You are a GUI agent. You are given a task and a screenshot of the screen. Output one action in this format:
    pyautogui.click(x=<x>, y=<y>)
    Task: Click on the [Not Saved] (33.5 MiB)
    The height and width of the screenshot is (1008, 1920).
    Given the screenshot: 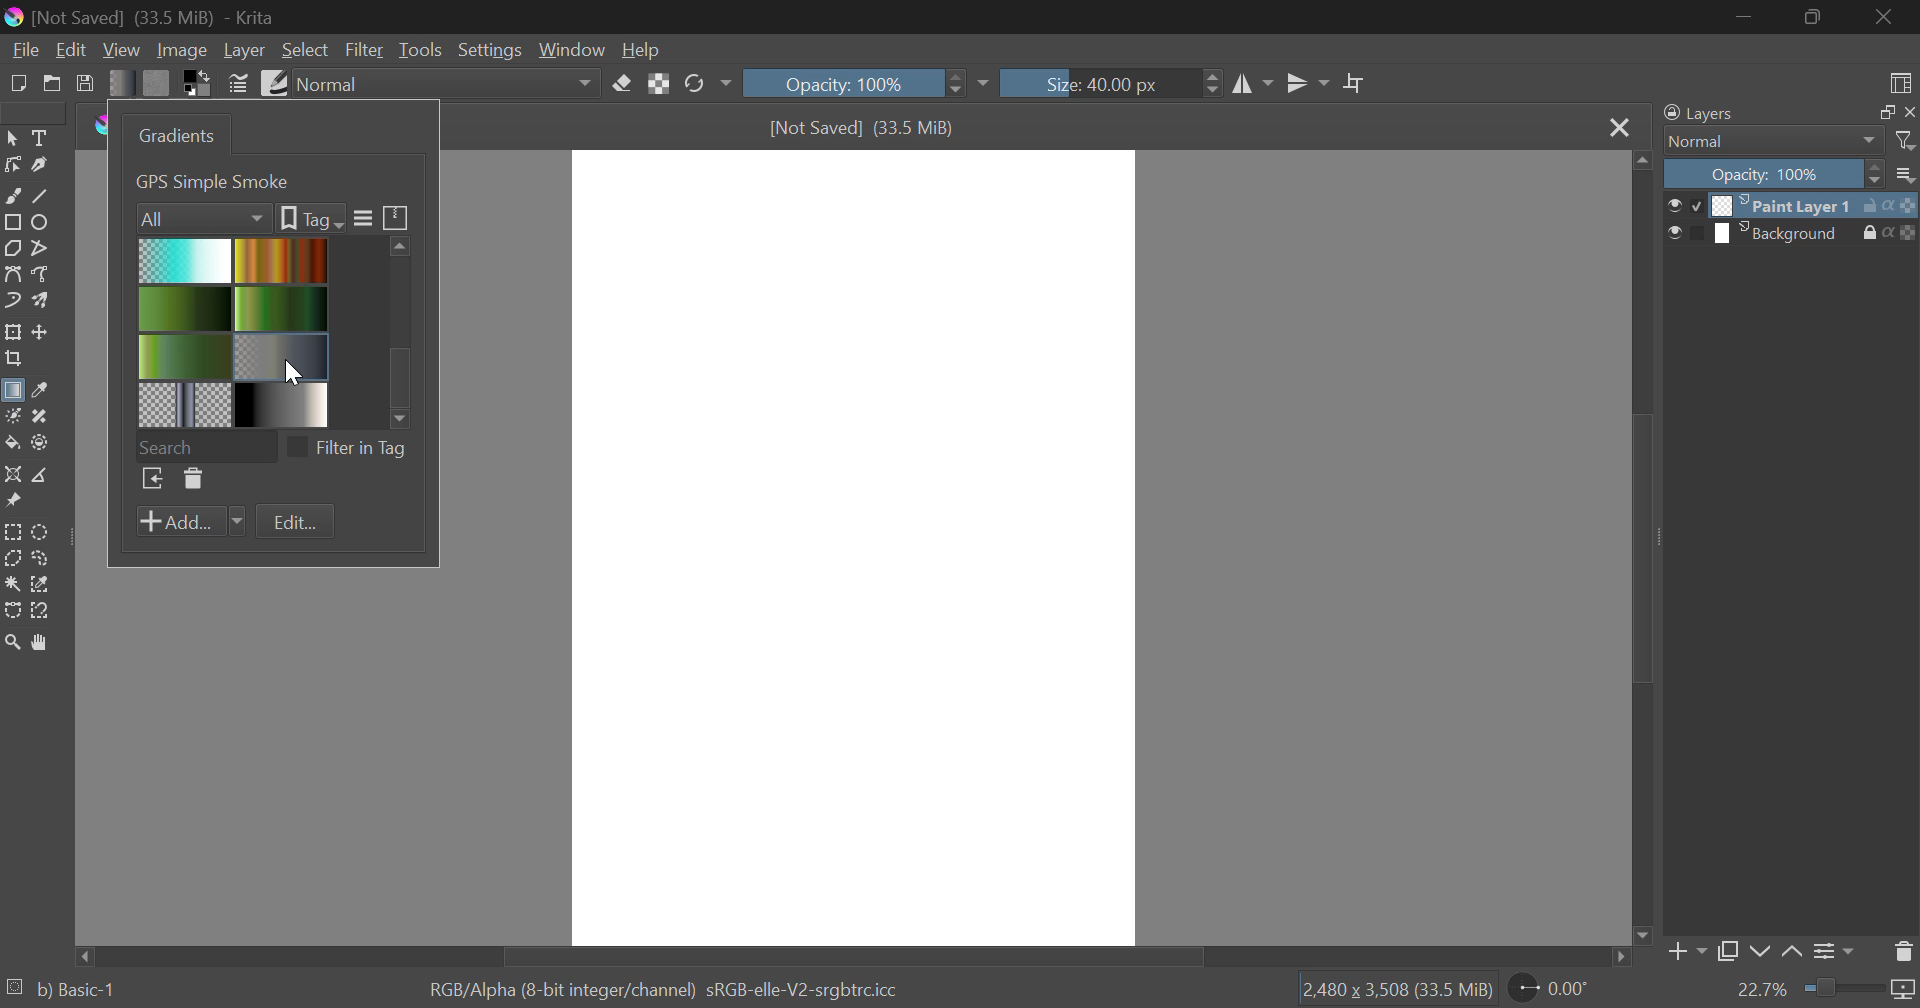 What is the action you would take?
    pyautogui.click(x=863, y=128)
    